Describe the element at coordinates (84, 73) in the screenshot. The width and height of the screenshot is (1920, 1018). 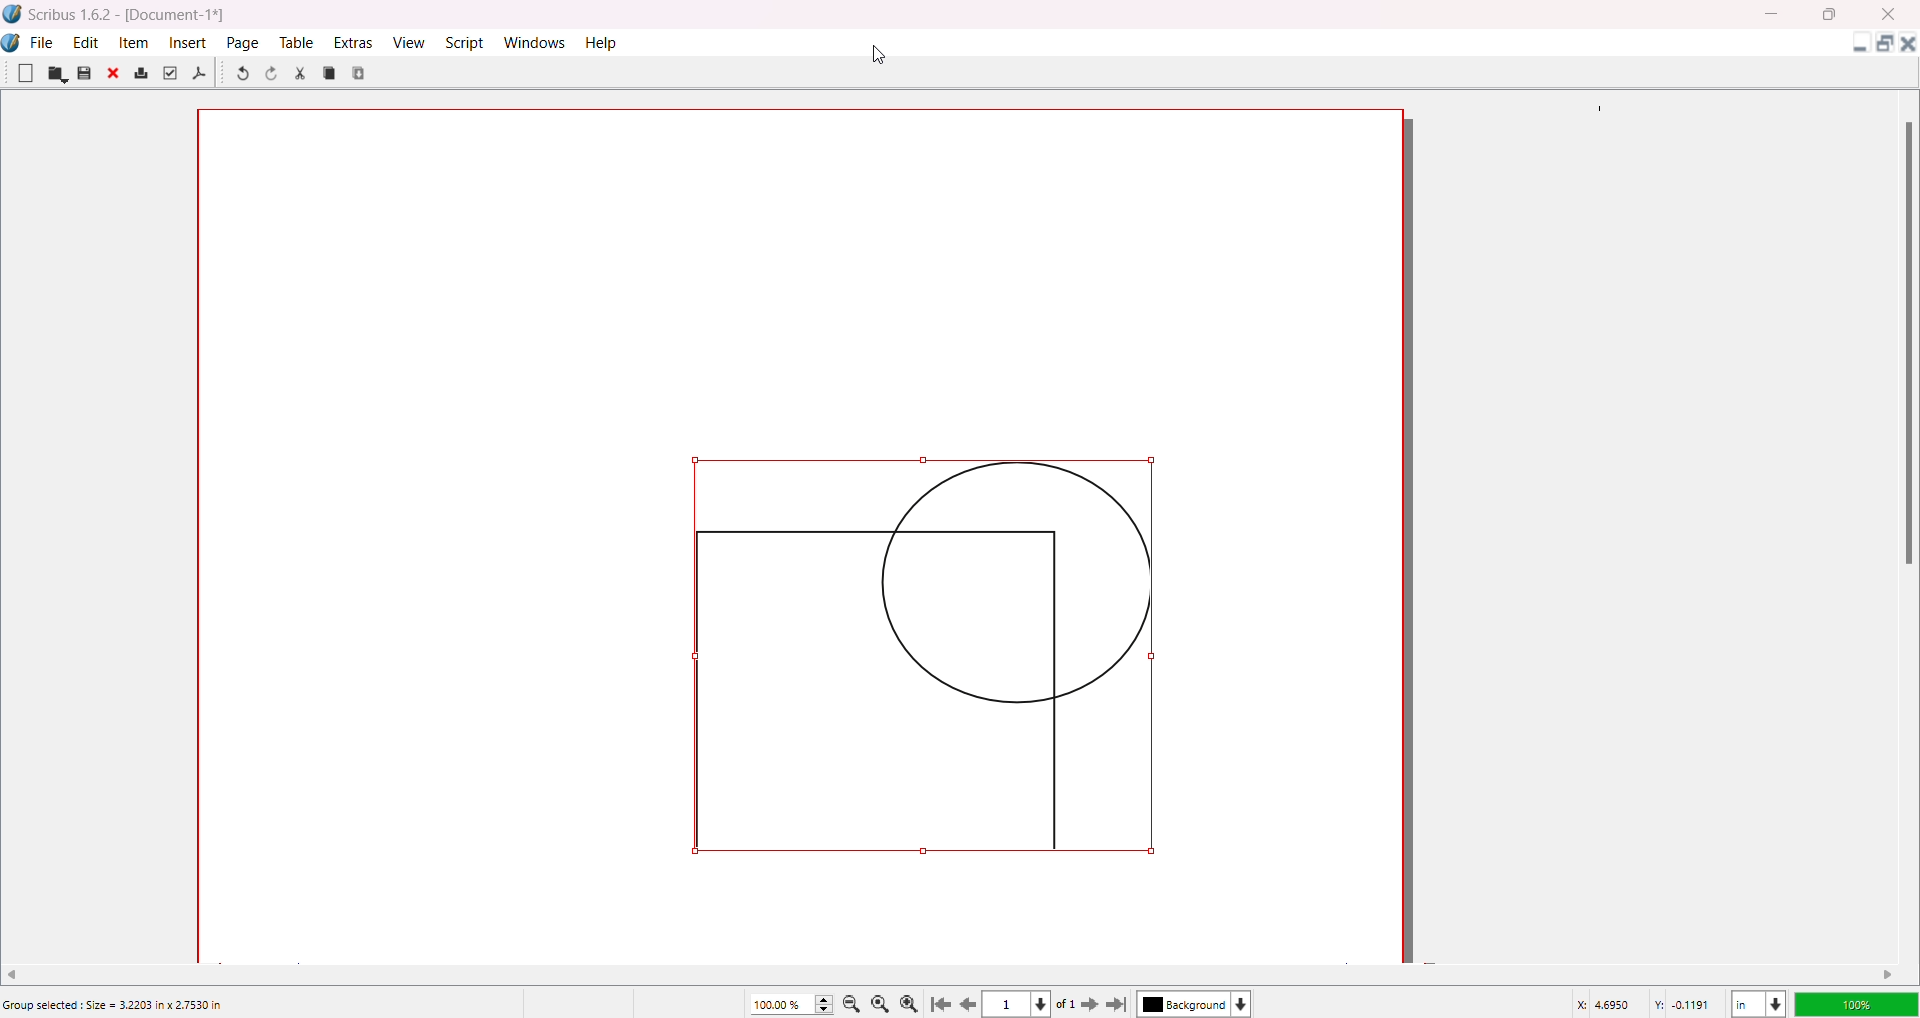
I see `Save` at that location.